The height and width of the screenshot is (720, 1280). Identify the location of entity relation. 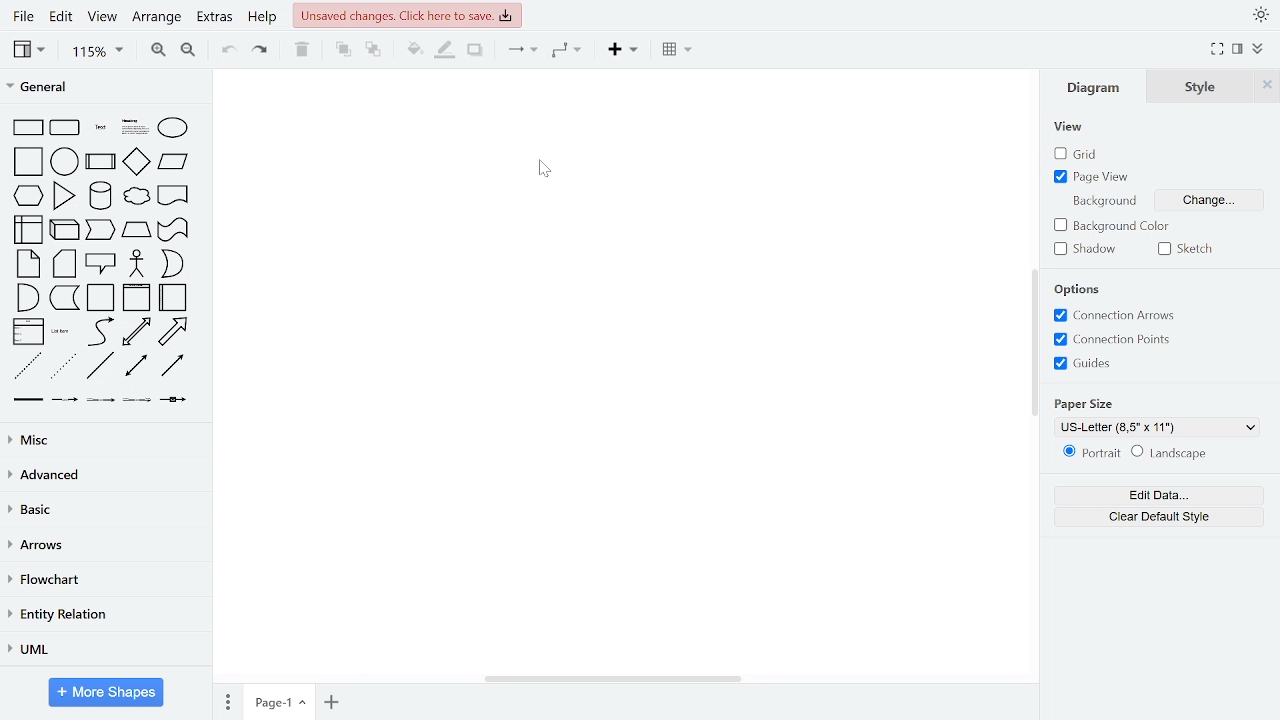
(102, 616).